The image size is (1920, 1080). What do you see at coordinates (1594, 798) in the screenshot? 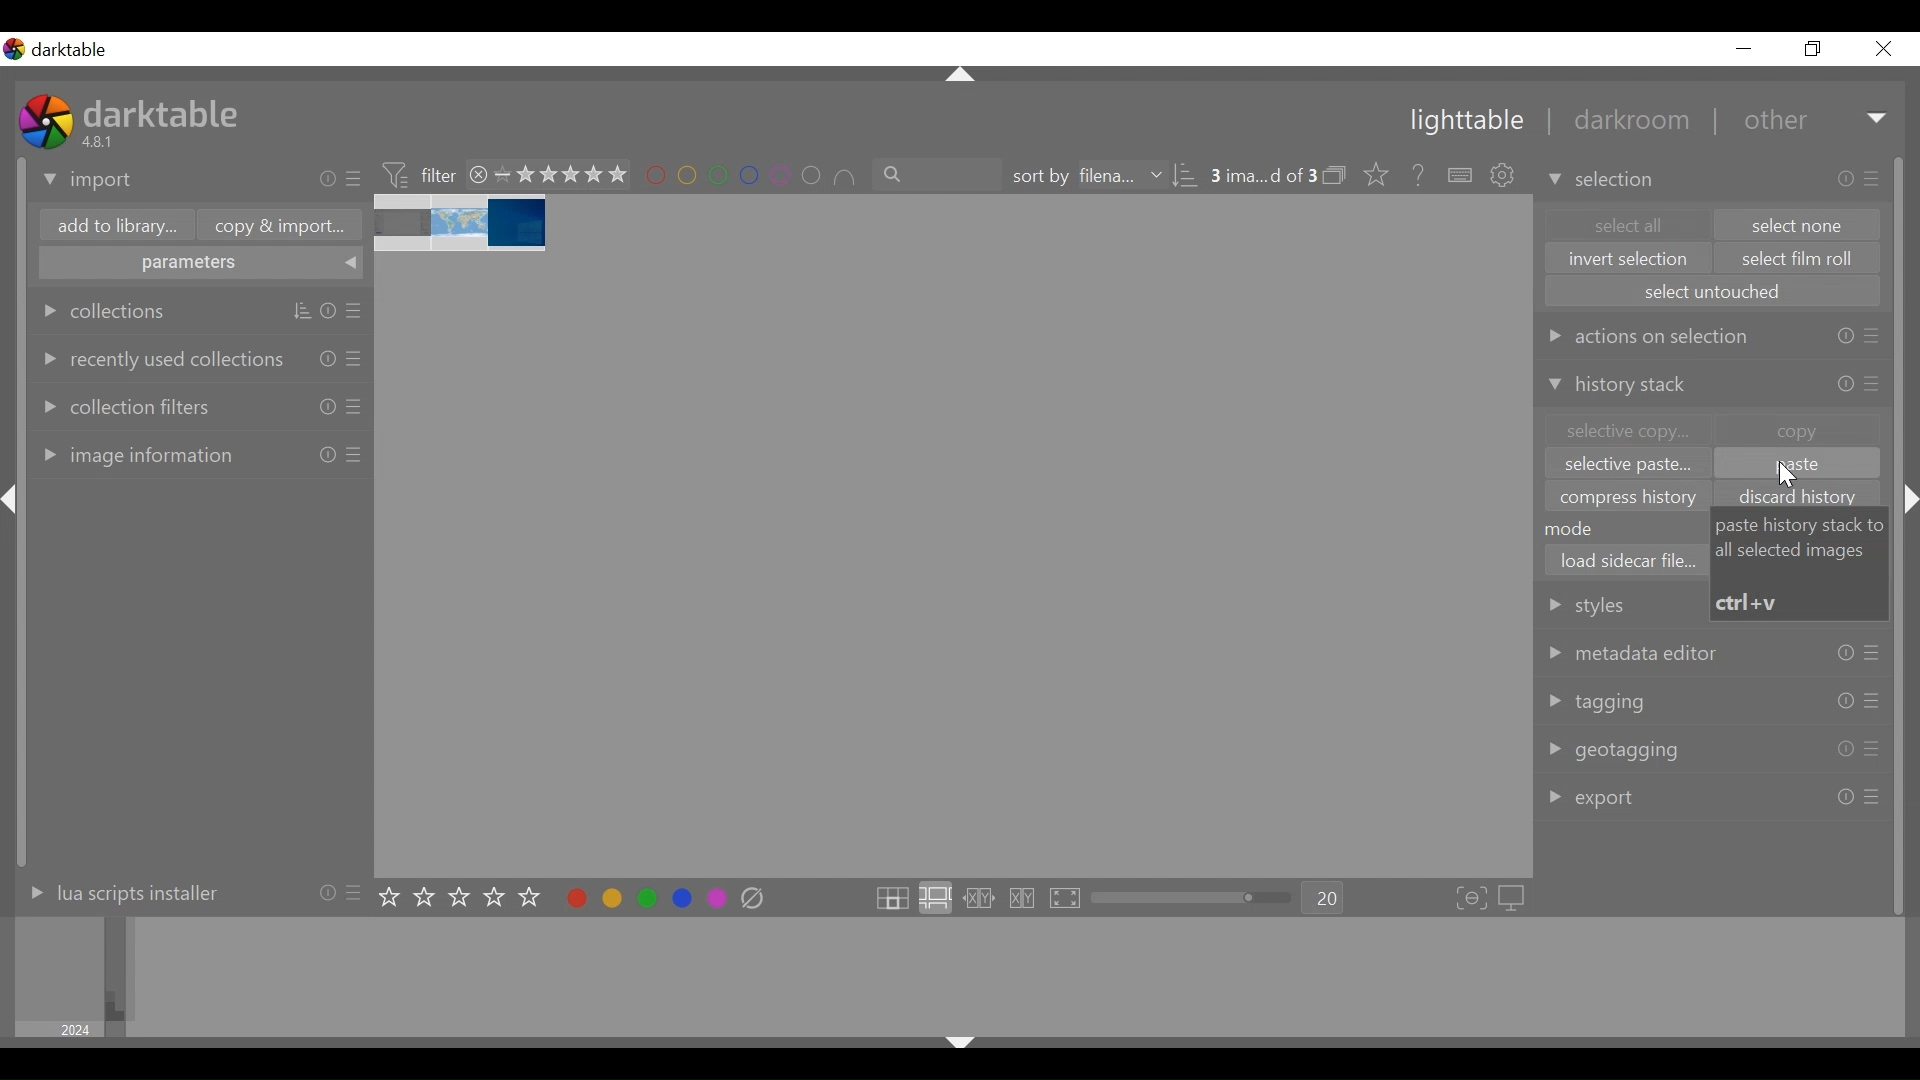
I see `export` at bounding box center [1594, 798].